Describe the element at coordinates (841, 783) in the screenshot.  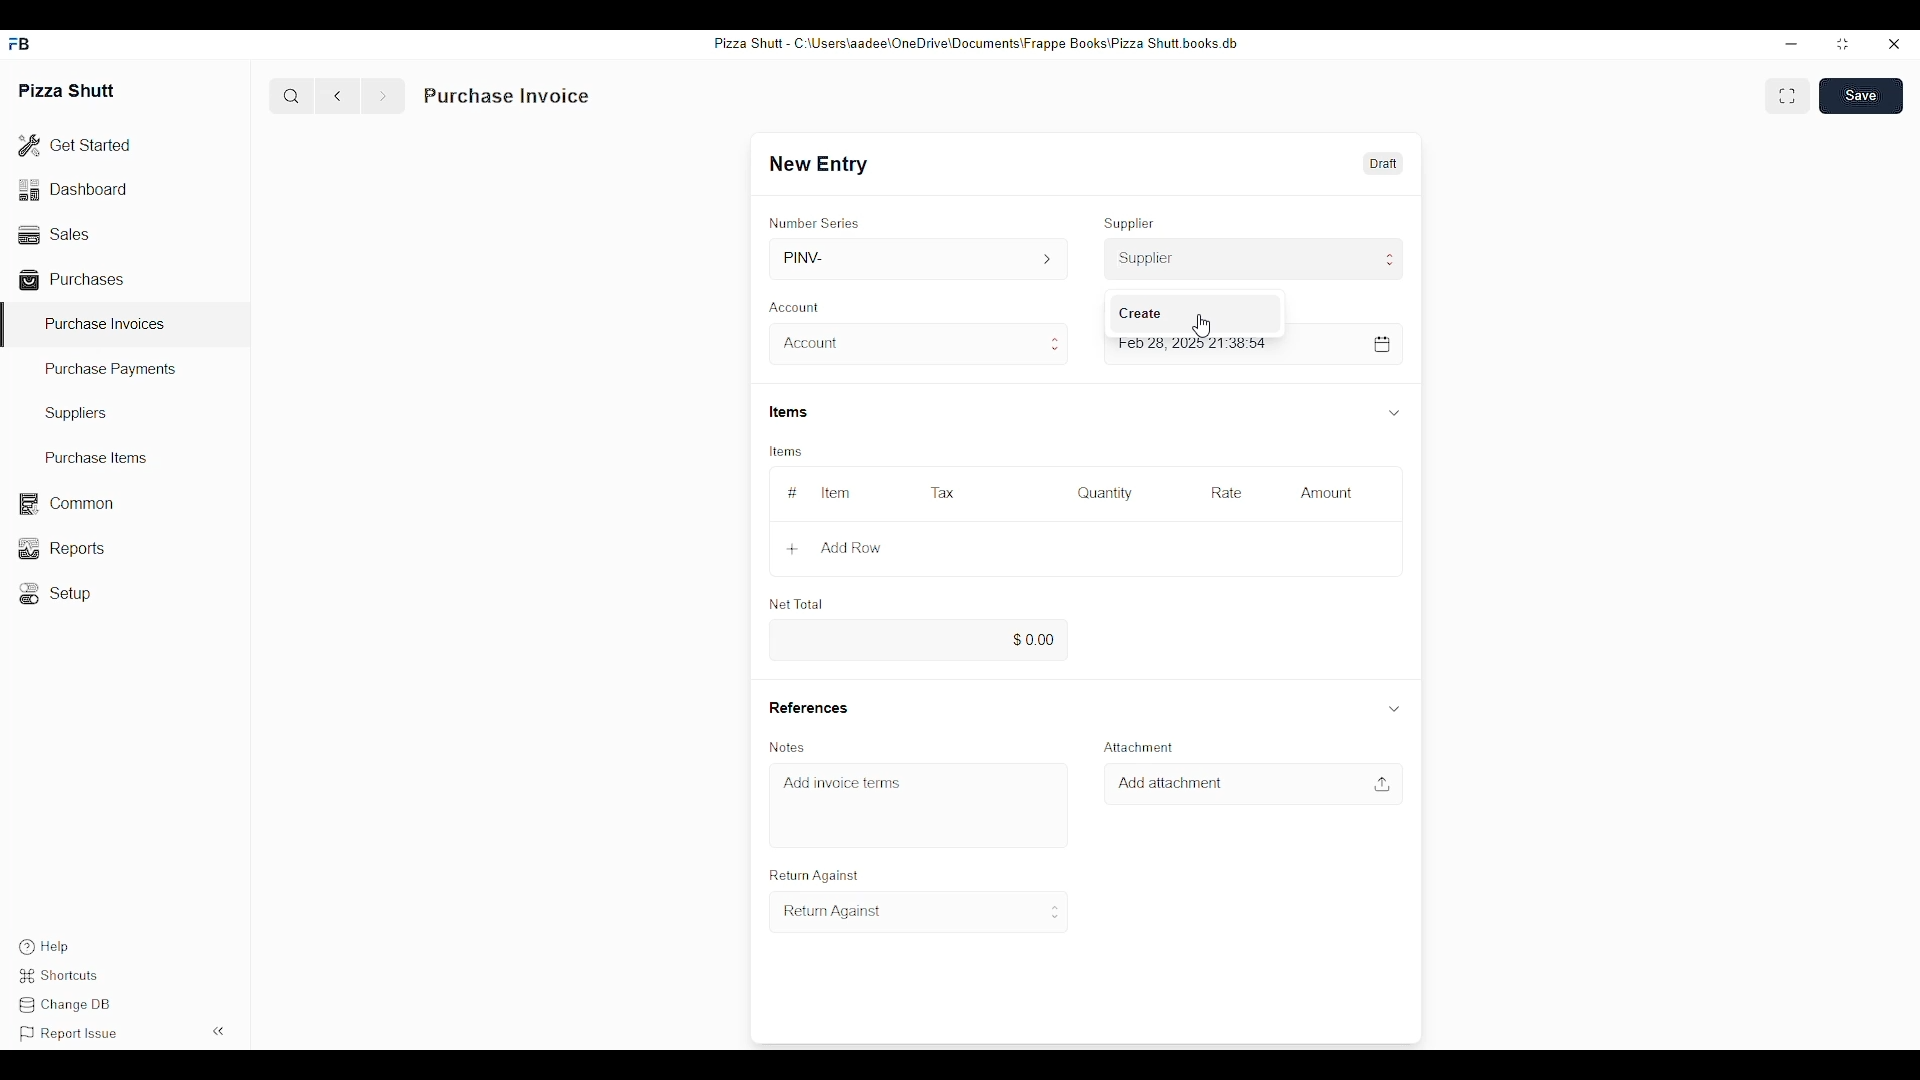
I see `Add invoice terms` at that location.